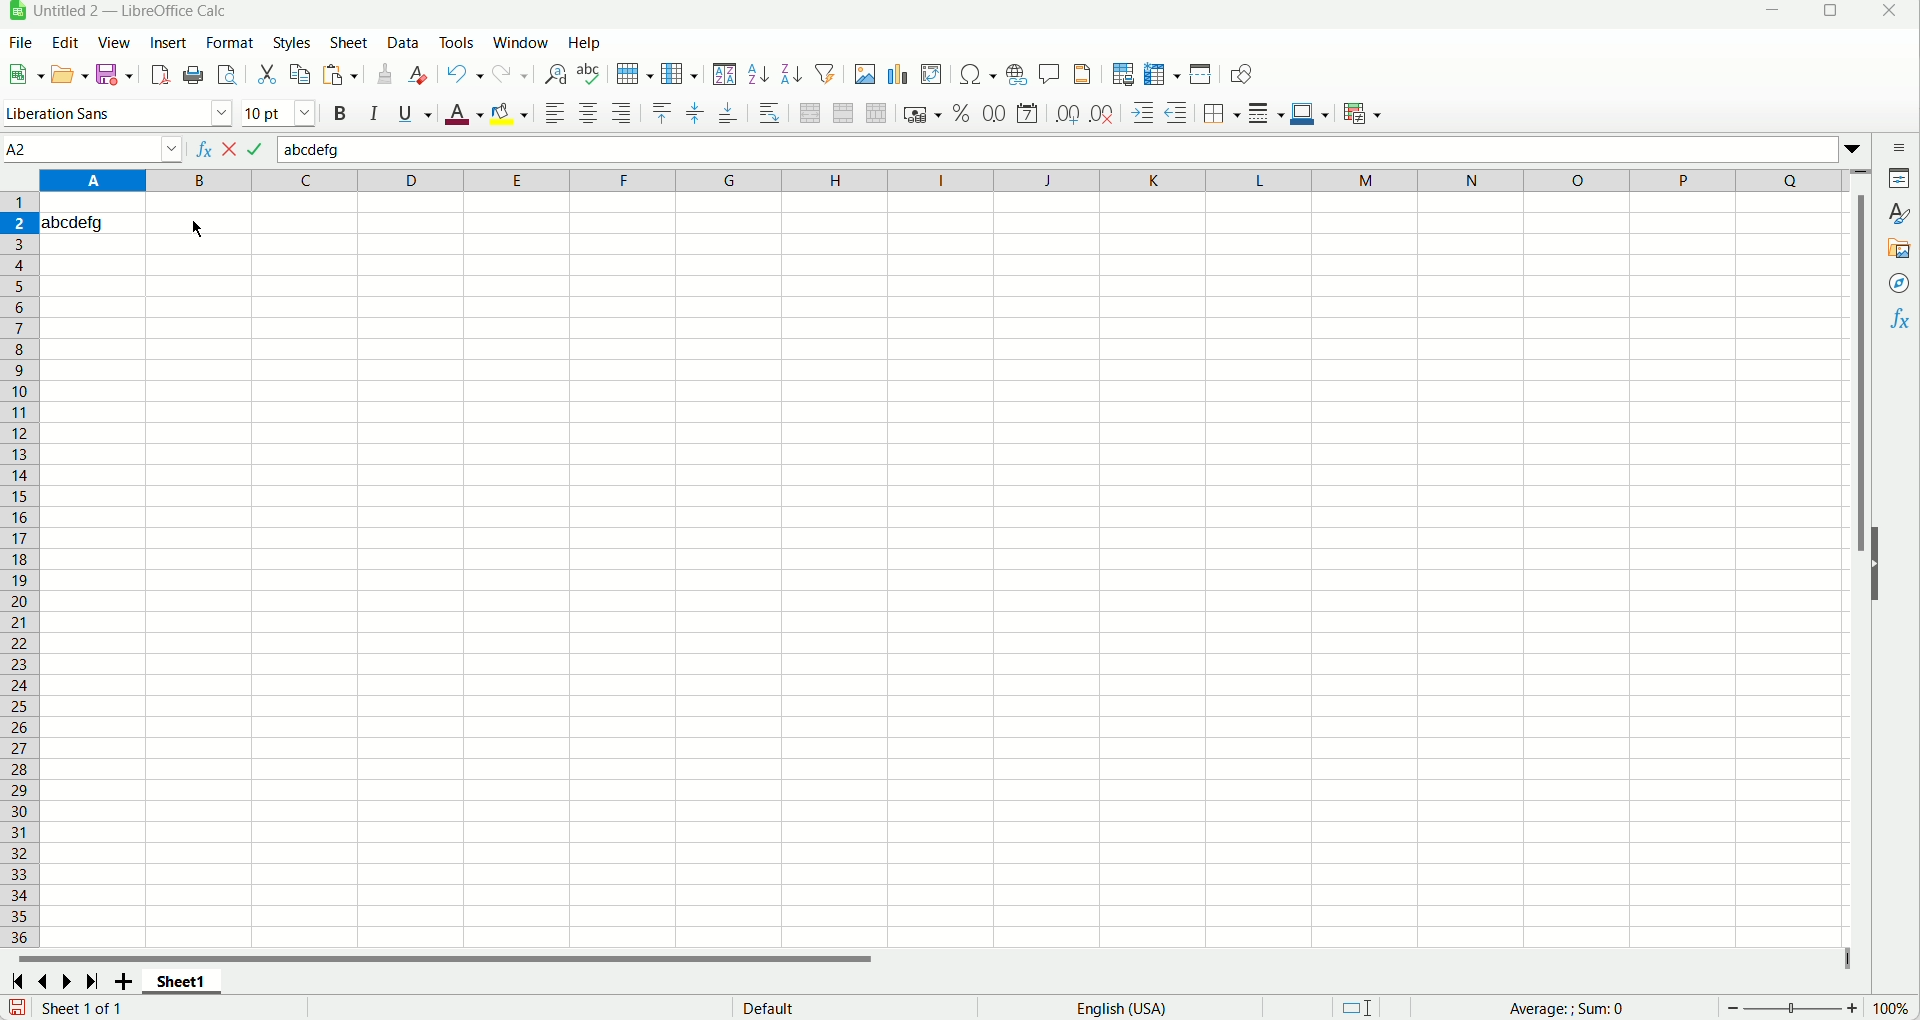 This screenshot has width=1920, height=1020. I want to click on paste, so click(339, 74).